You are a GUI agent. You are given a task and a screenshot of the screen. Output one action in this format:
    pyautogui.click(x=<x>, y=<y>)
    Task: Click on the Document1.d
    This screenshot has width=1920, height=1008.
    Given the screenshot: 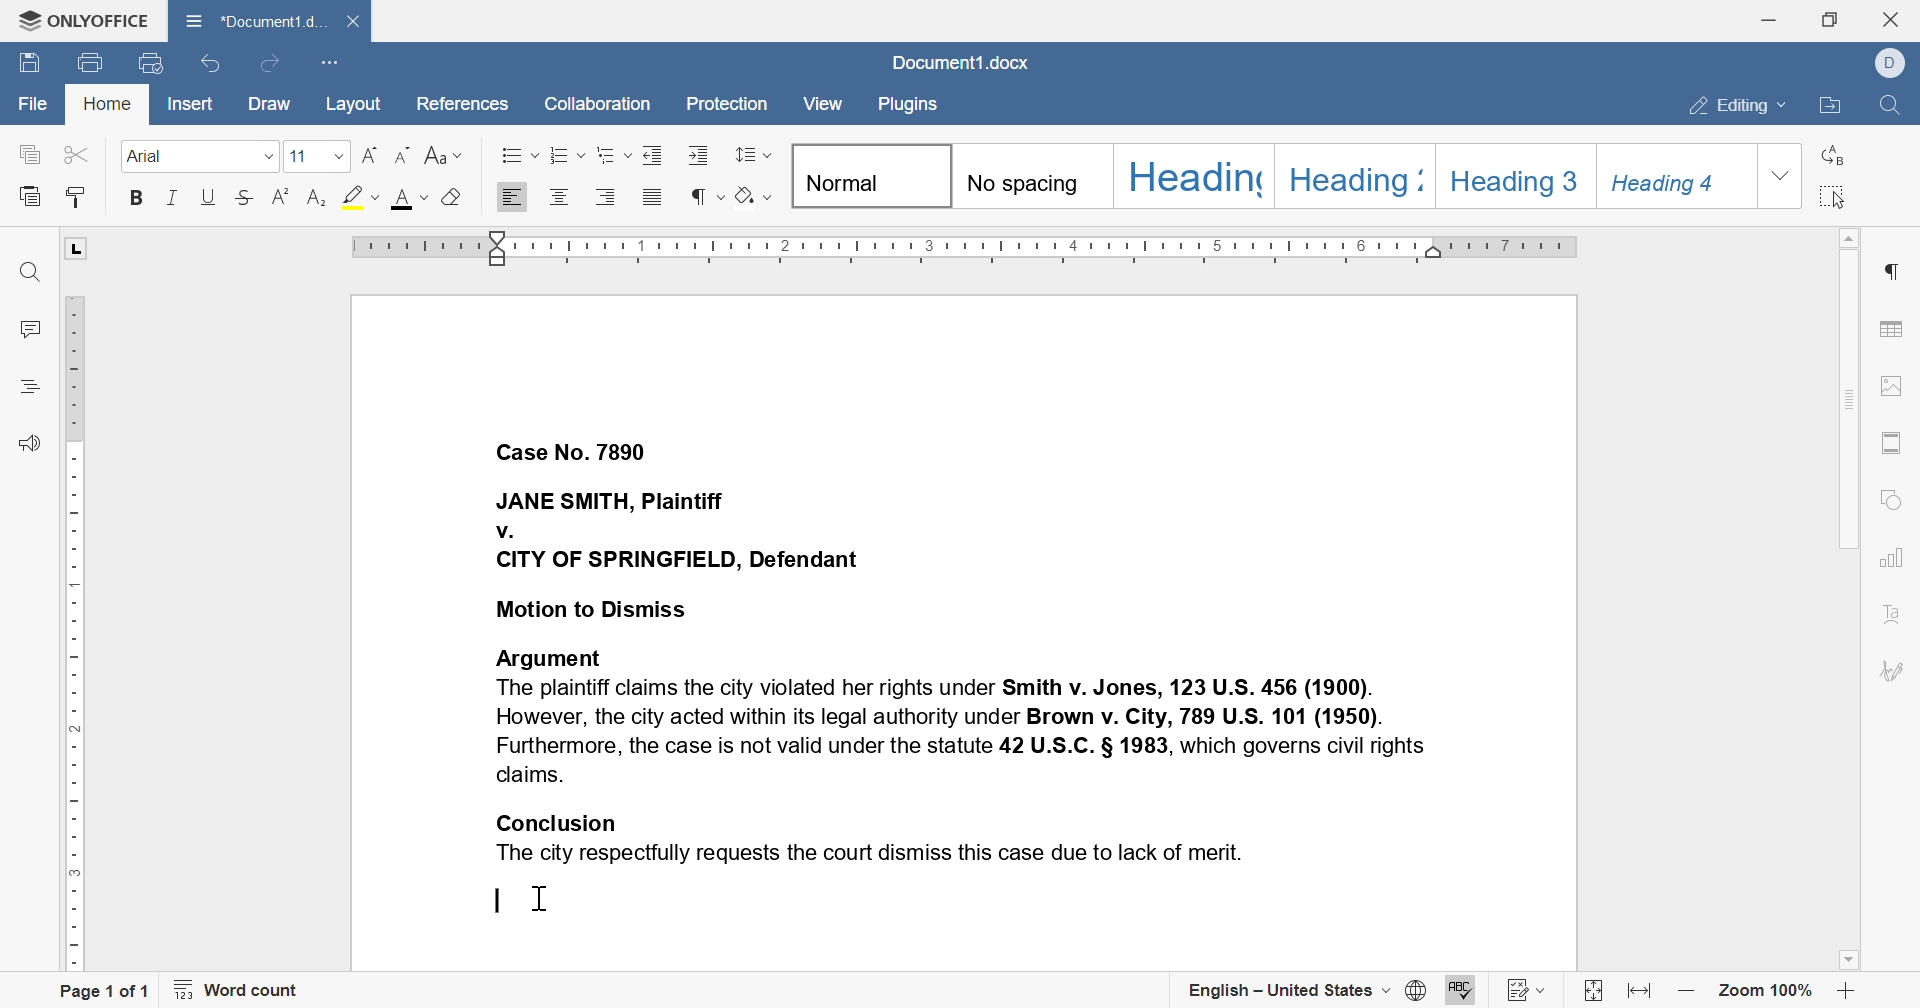 What is the action you would take?
    pyautogui.click(x=253, y=18)
    